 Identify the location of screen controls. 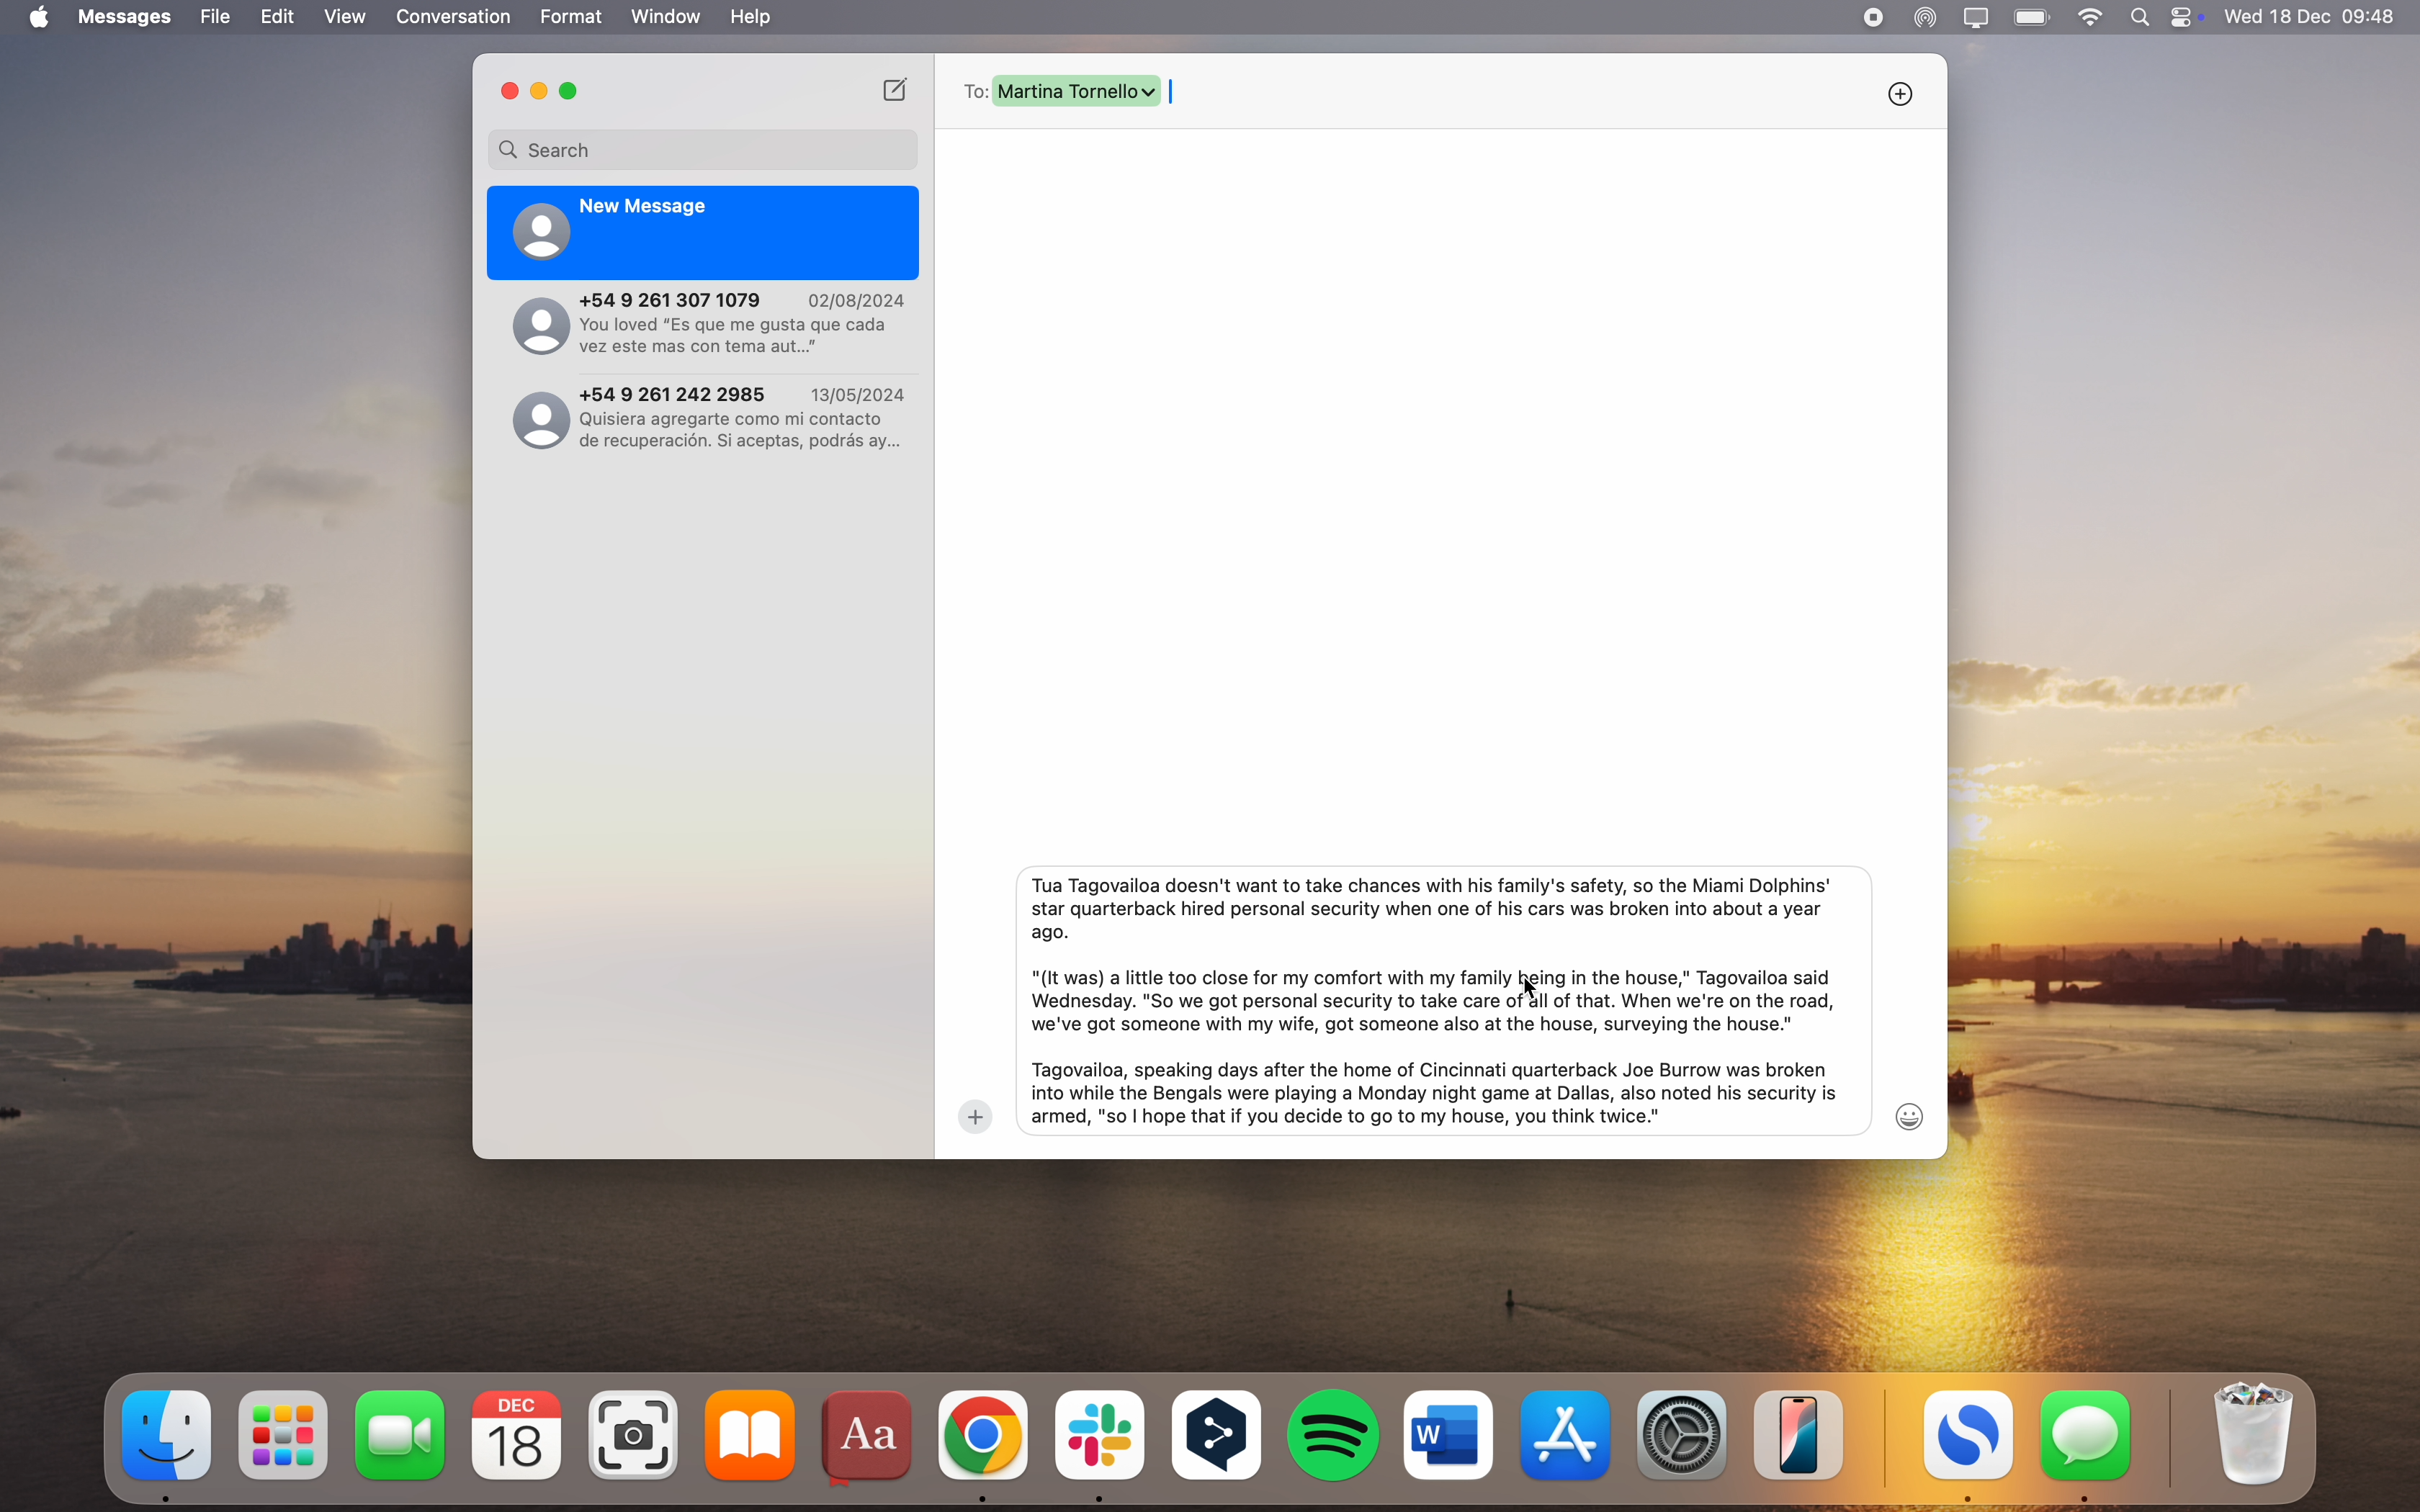
(2190, 17).